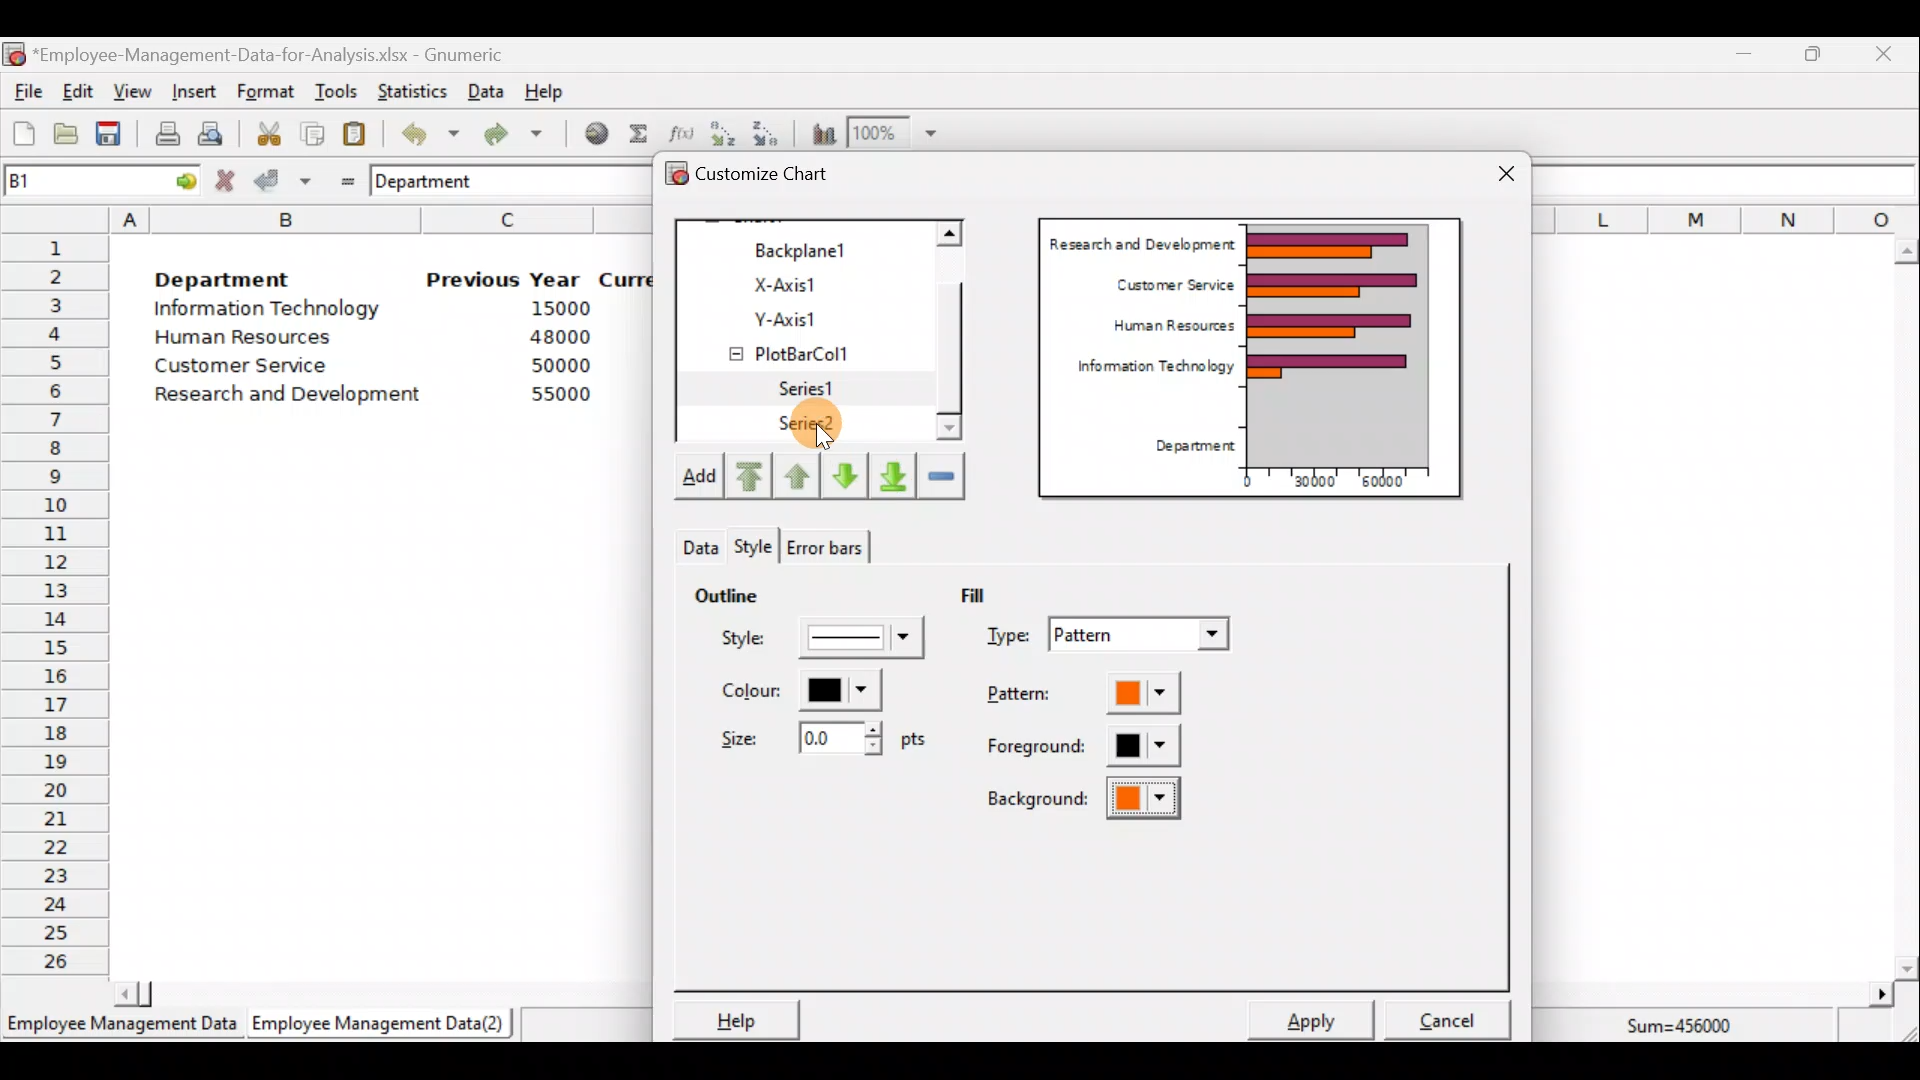  Describe the element at coordinates (553, 307) in the screenshot. I see `15000` at that location.